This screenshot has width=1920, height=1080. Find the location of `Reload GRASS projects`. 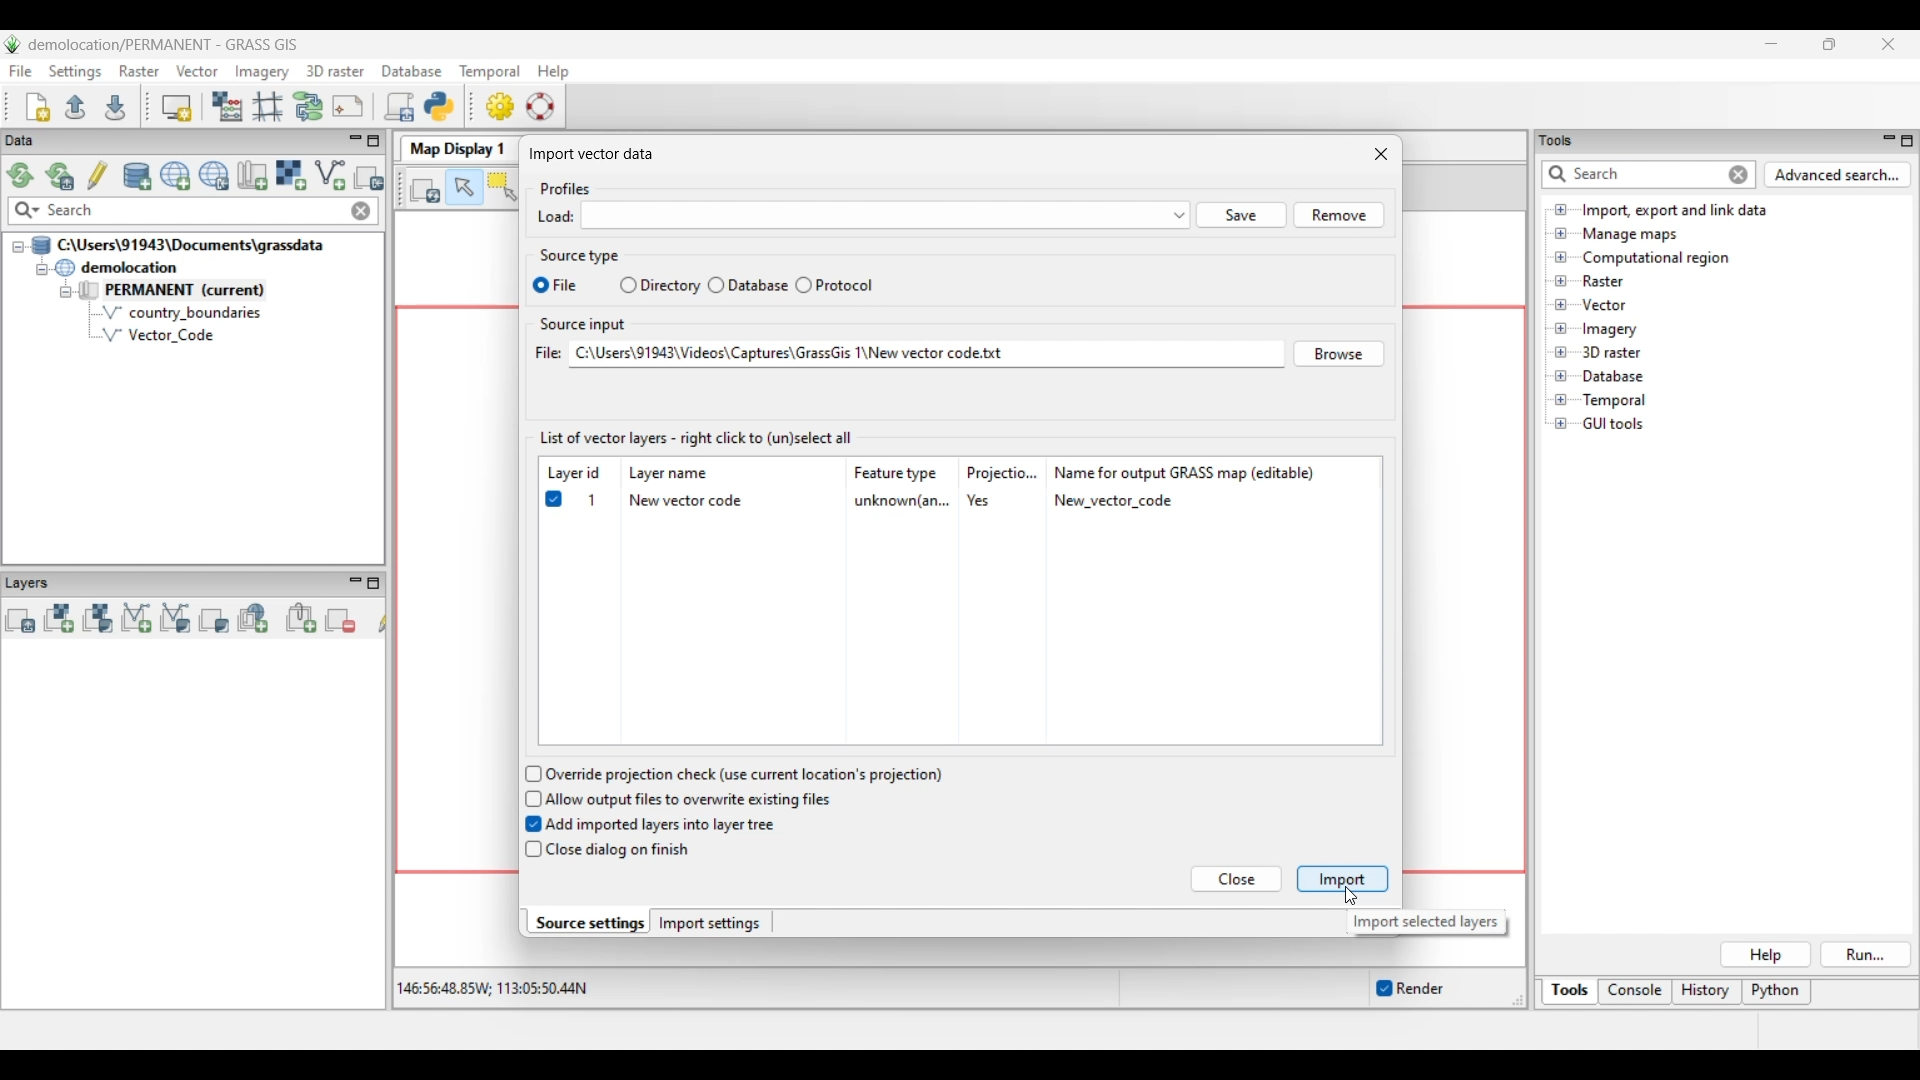

Reload GRASS projects is located at coordinates (21, 175).